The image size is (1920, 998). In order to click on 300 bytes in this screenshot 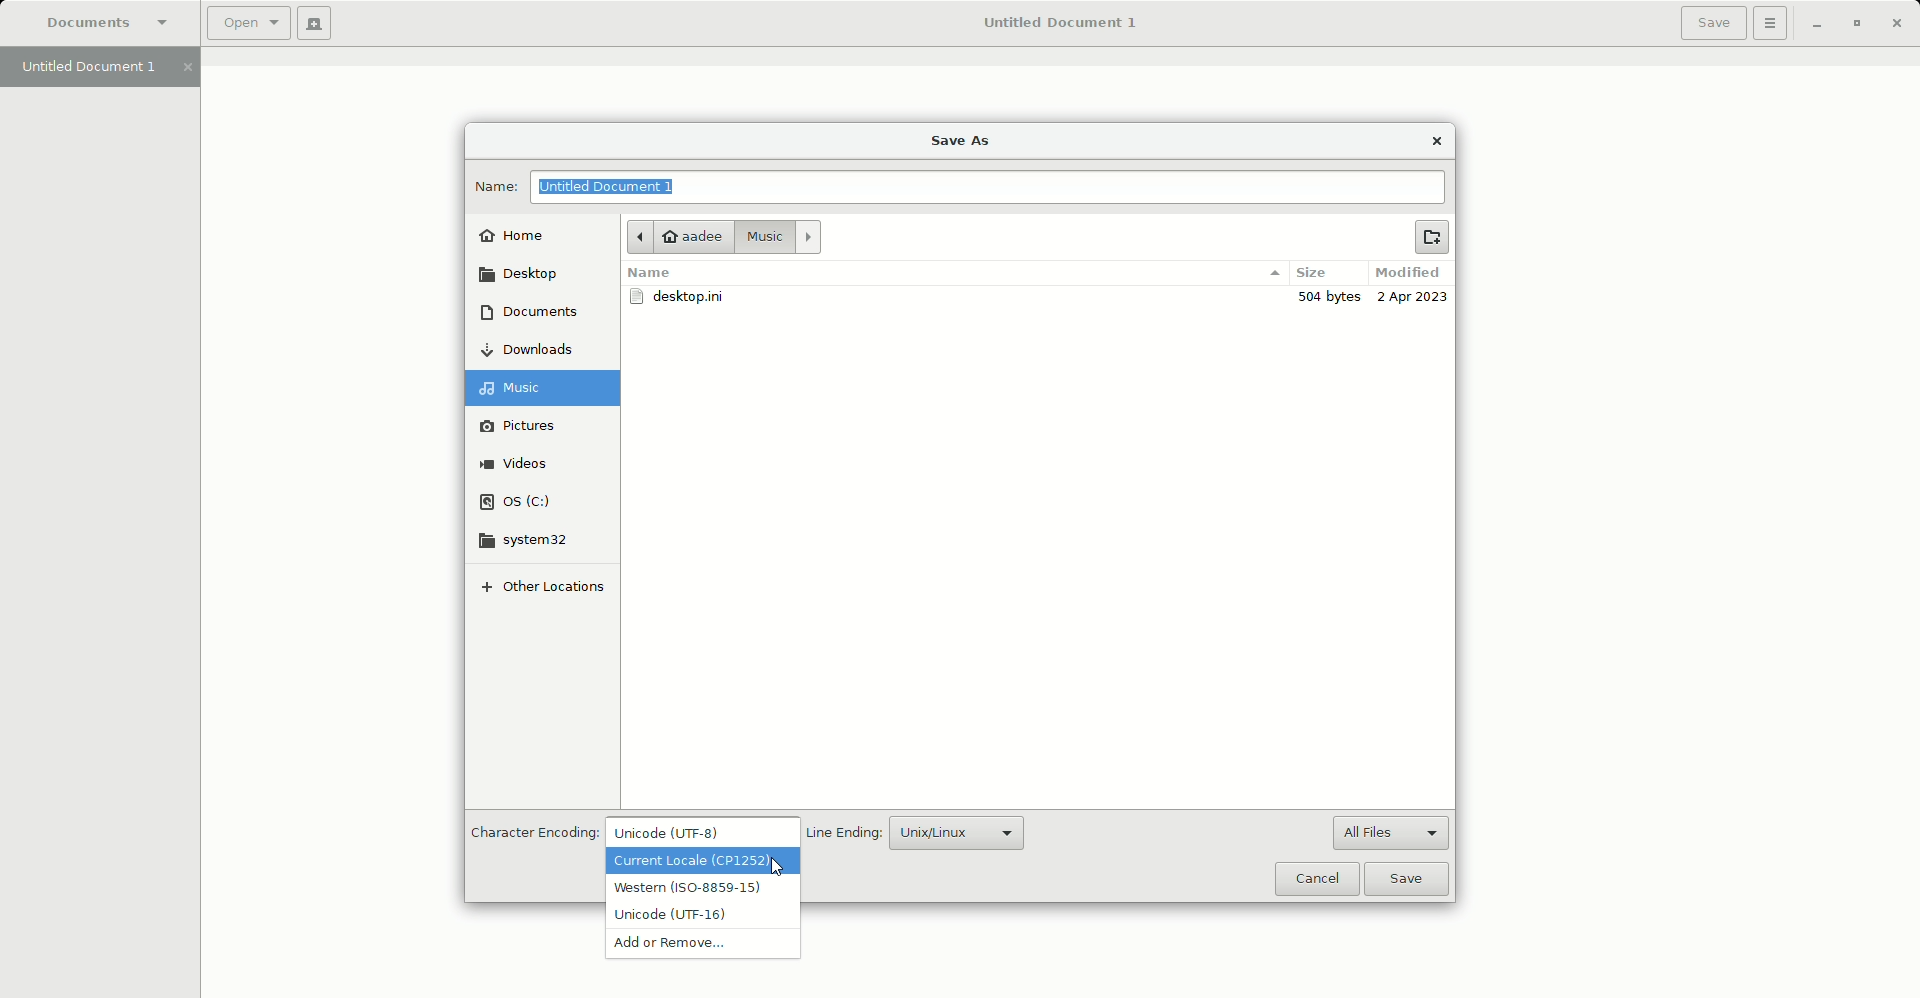, I will do `click(1326, 298)`.